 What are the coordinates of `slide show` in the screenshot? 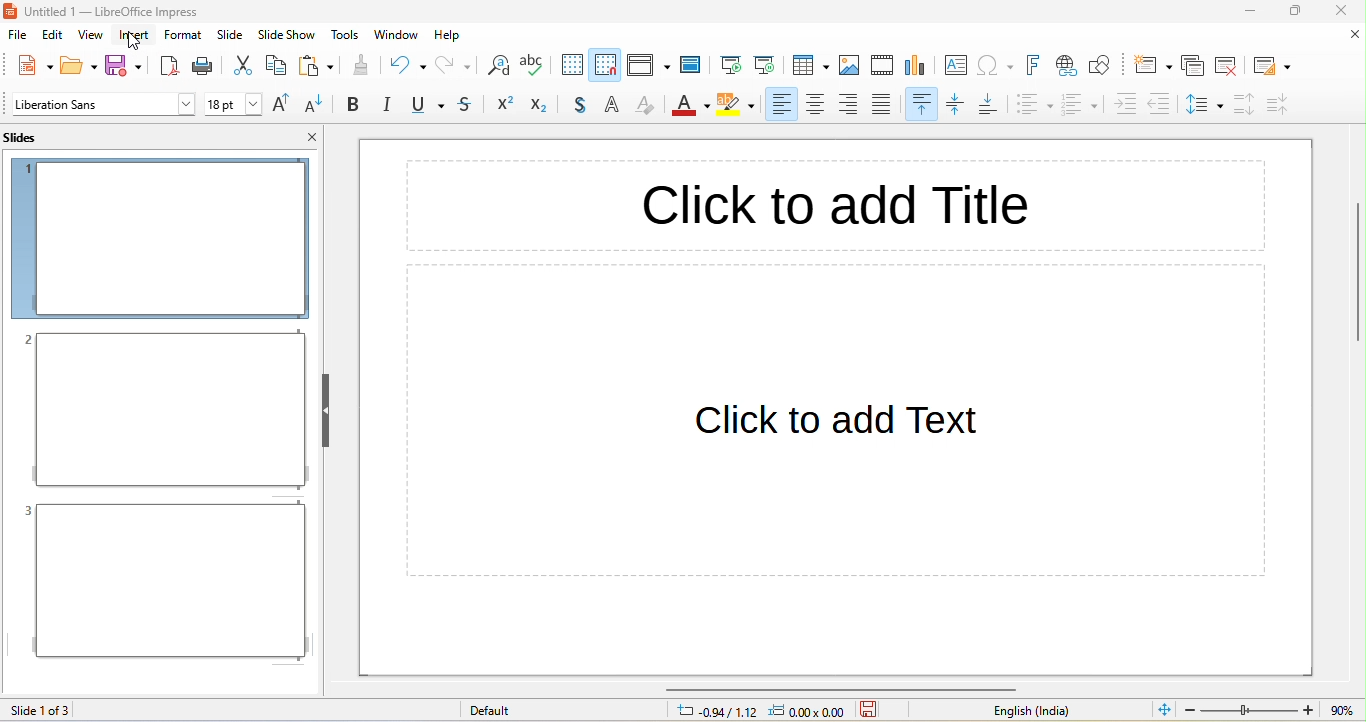 It's located at (287, 35).